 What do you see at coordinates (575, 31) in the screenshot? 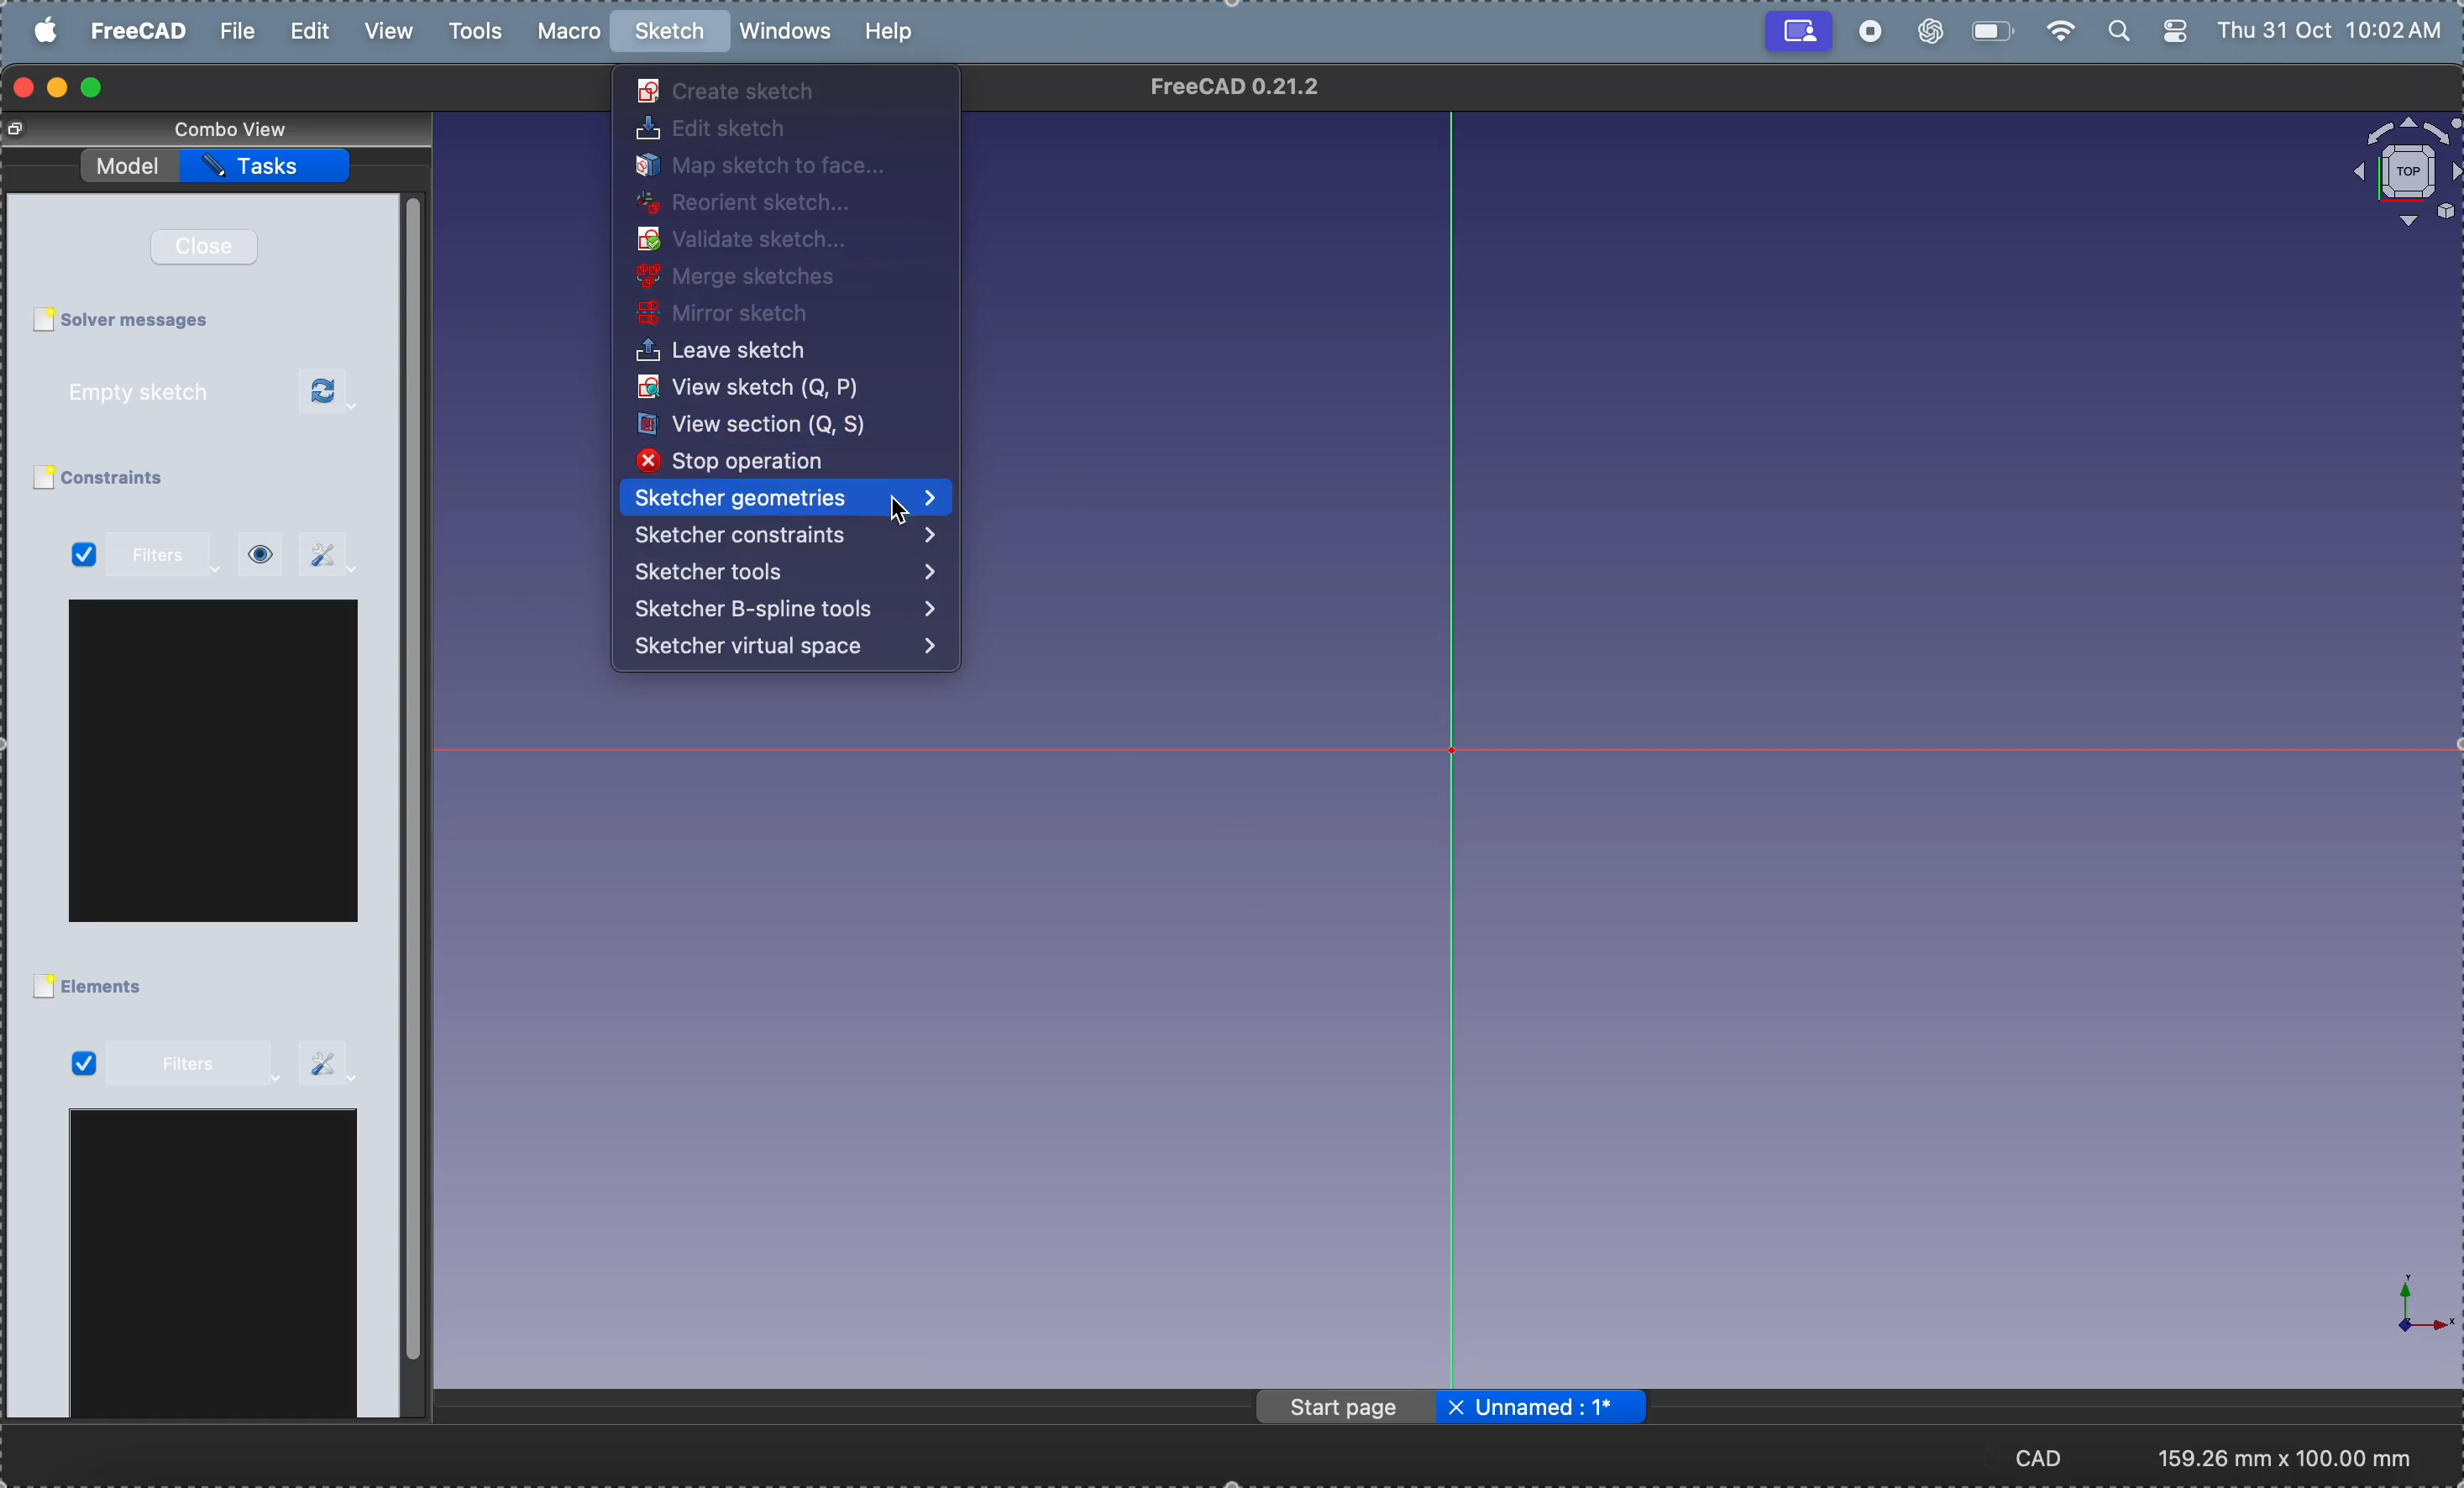
I see `marco` at bounding box center [575, 31].